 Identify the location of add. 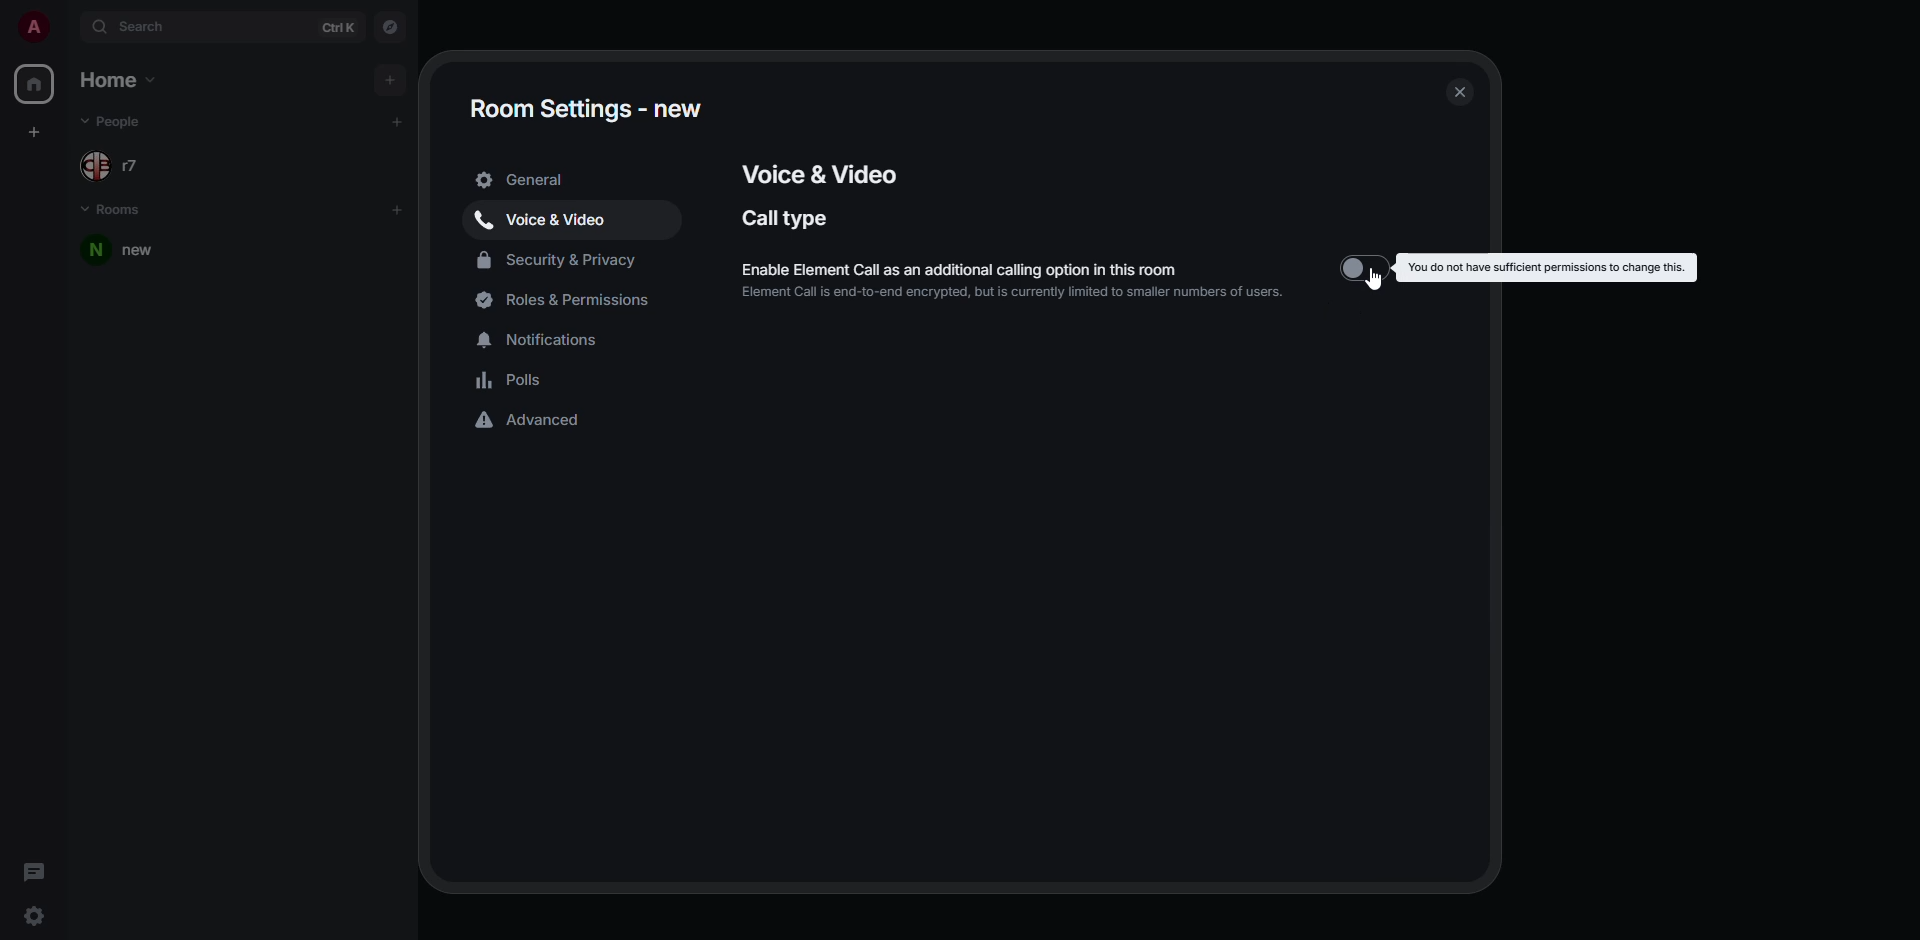
(390, 77).